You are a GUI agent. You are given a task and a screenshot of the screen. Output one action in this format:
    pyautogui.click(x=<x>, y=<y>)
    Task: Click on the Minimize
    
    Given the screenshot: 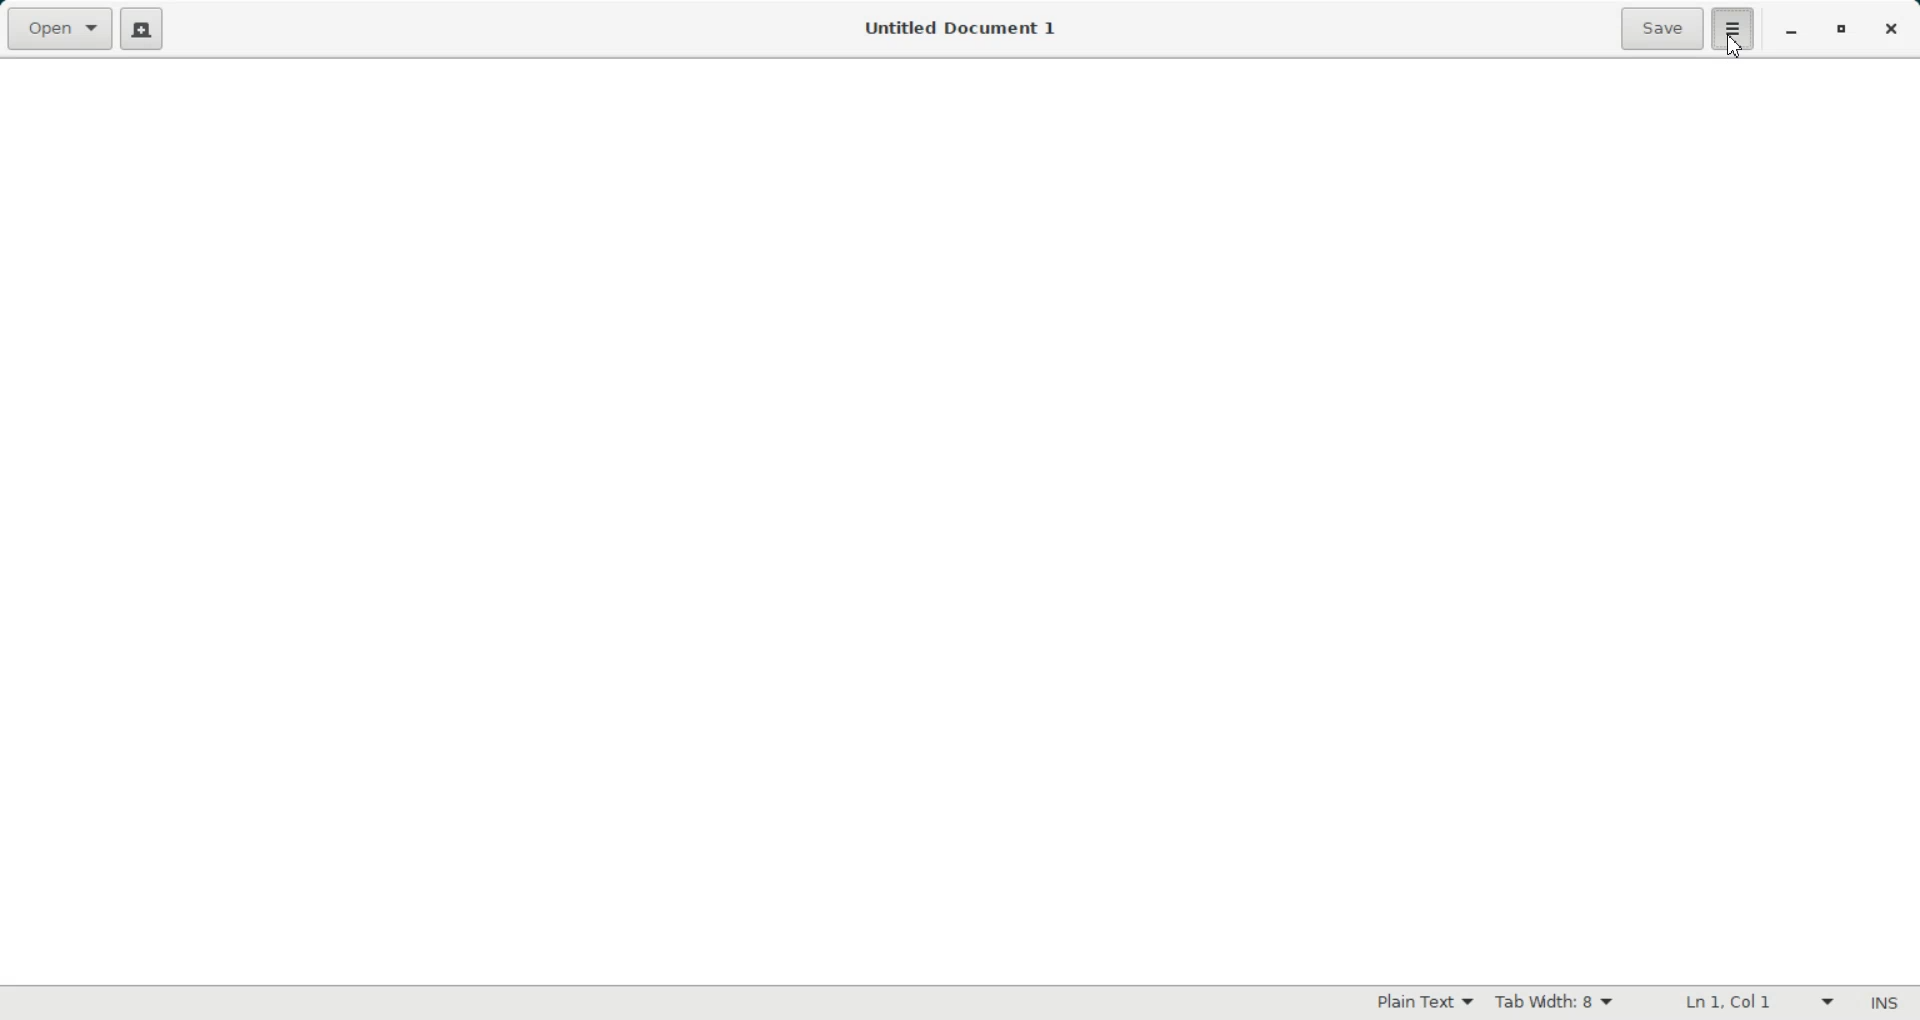 What is the action you would take?
    pyautogui.click(x=1791, y=31)
    